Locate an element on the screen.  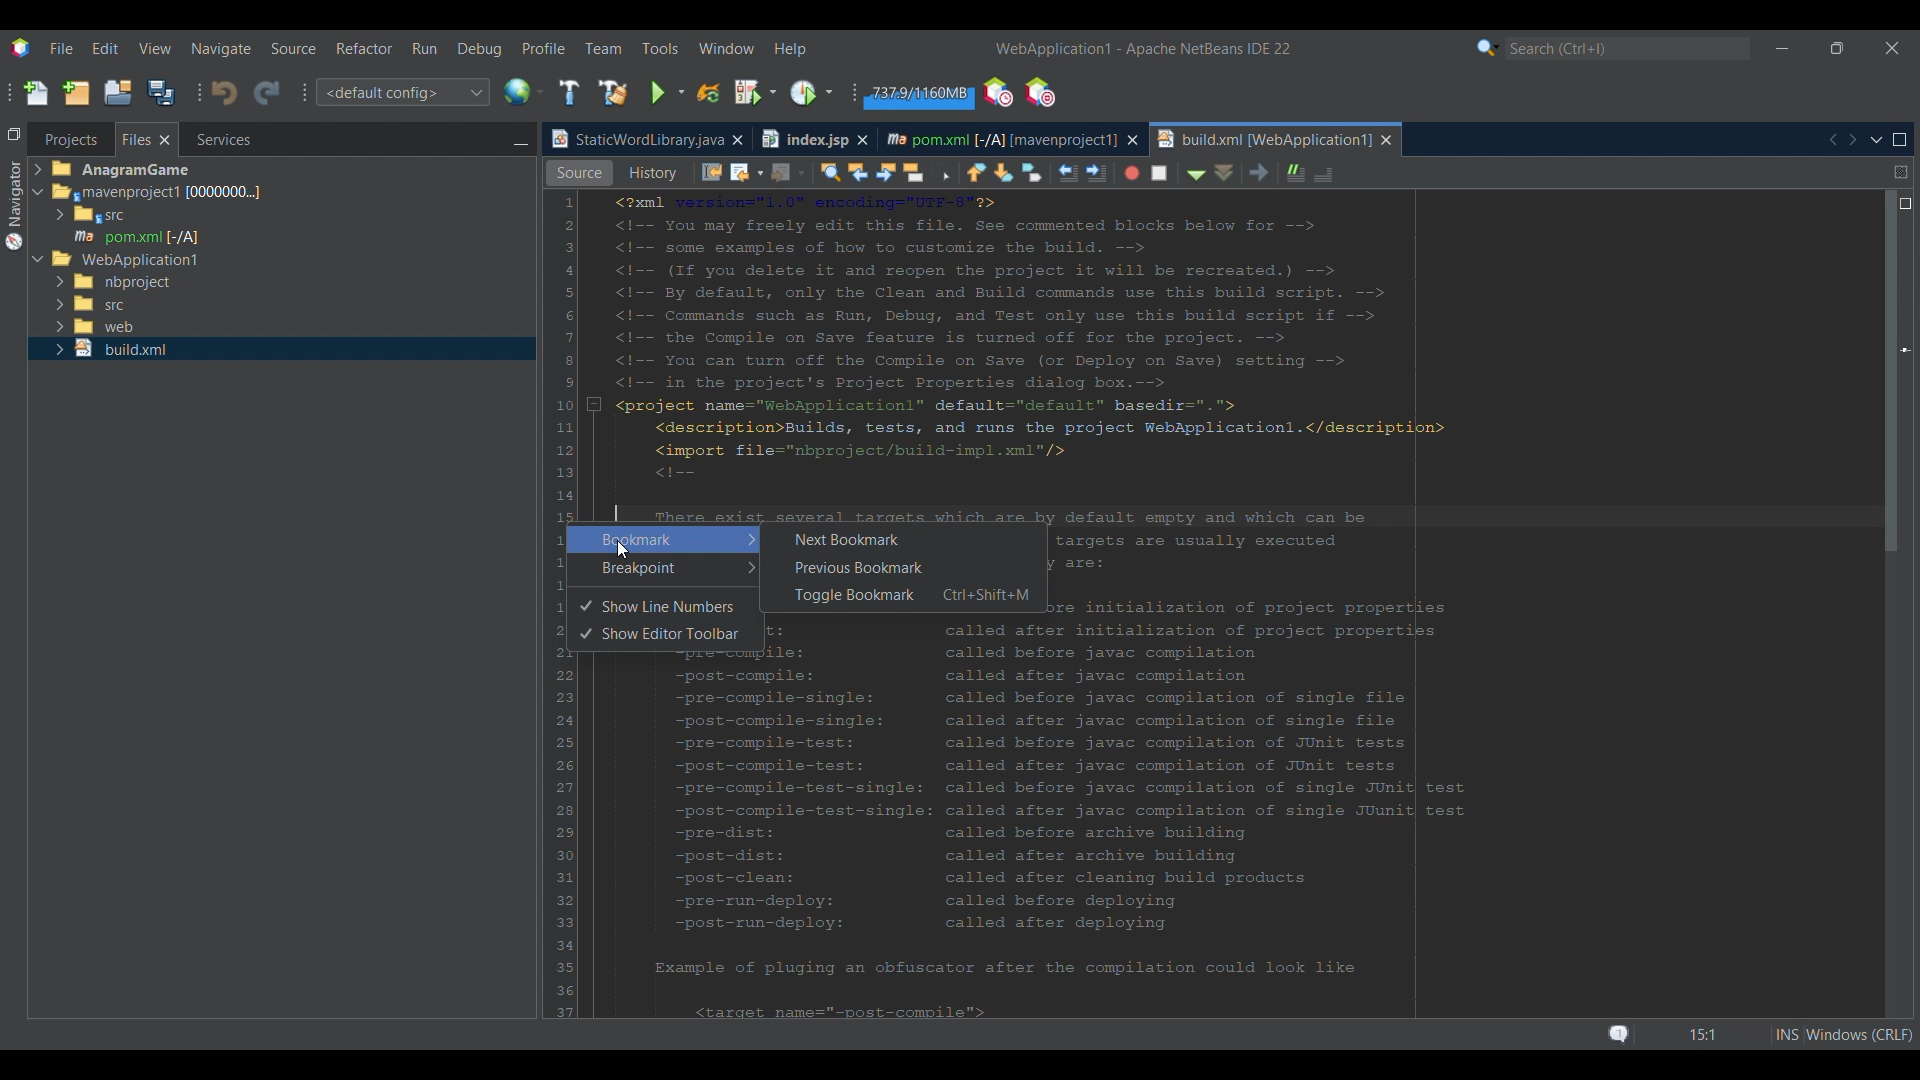
Previous is located at coordinates (1832, 140).